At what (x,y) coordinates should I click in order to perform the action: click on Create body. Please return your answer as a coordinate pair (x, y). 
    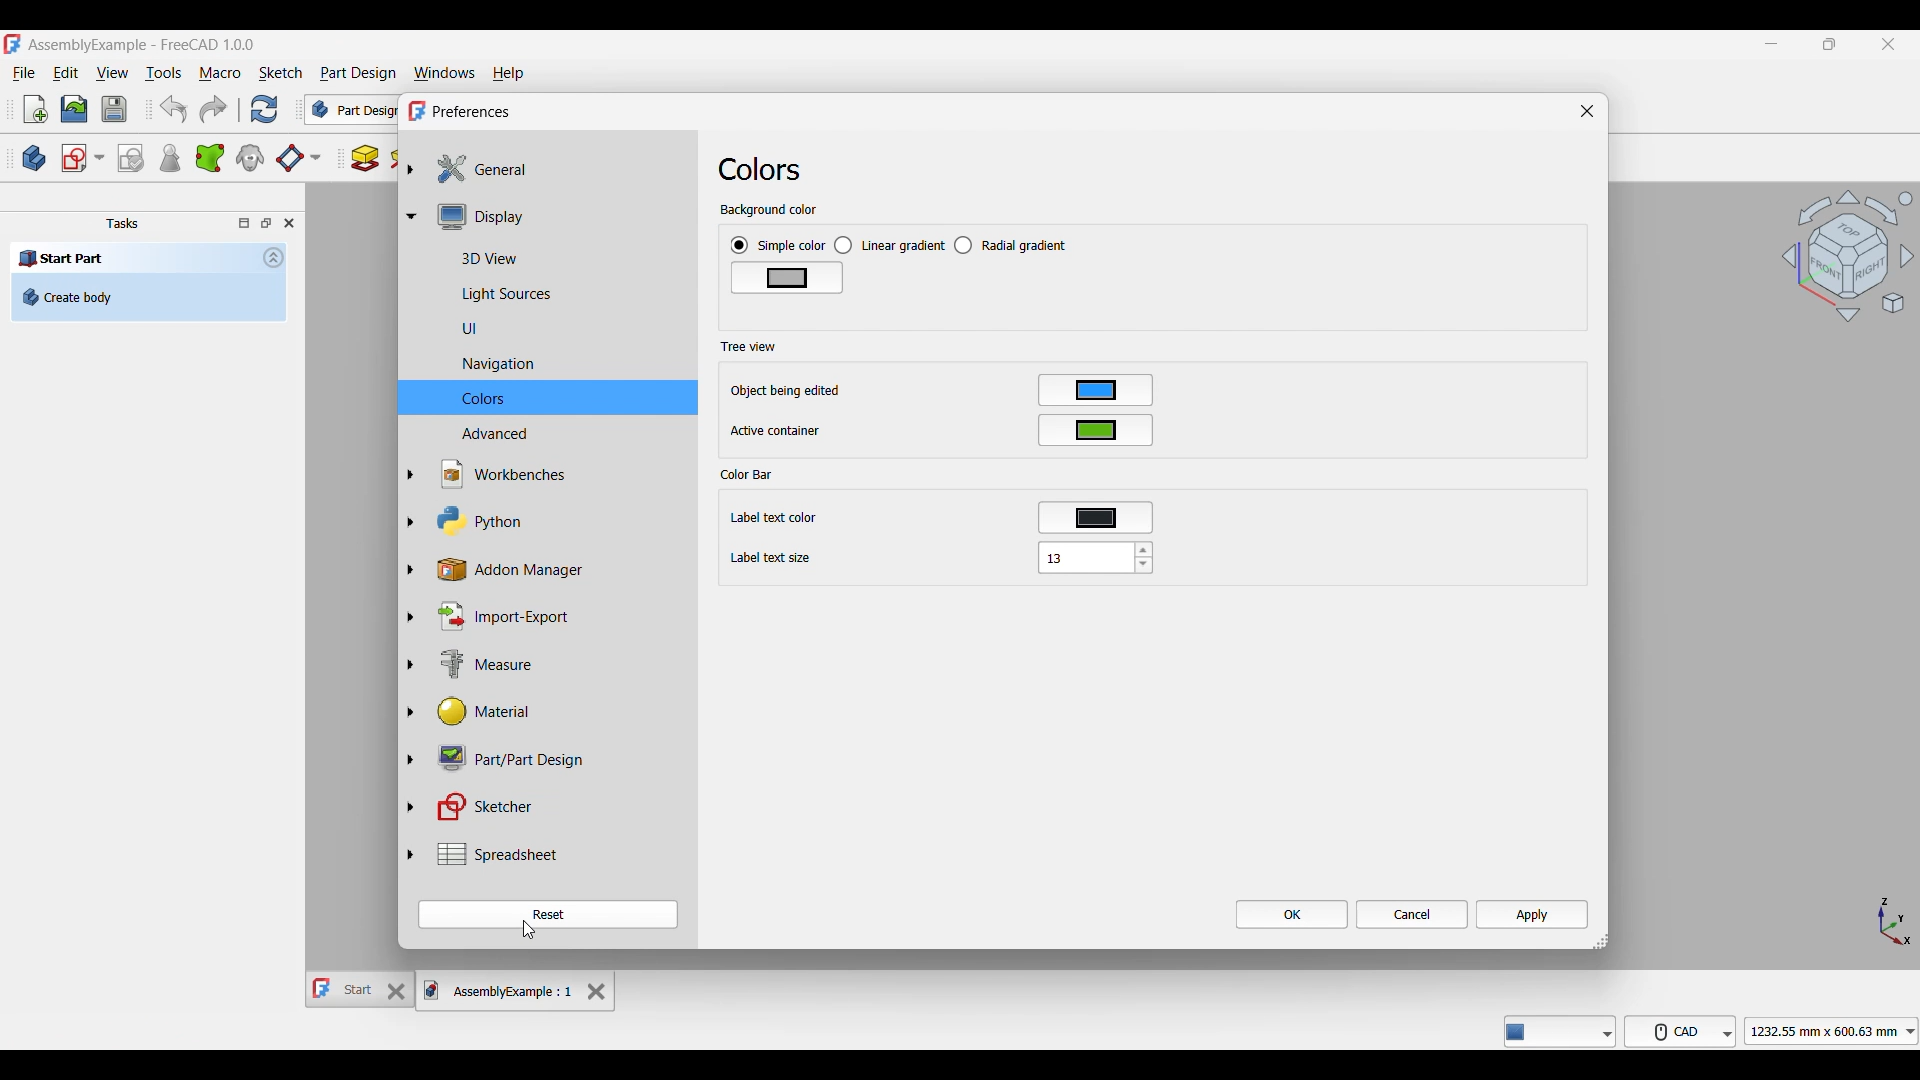
    Looking at the image, I should click on (149, 297).